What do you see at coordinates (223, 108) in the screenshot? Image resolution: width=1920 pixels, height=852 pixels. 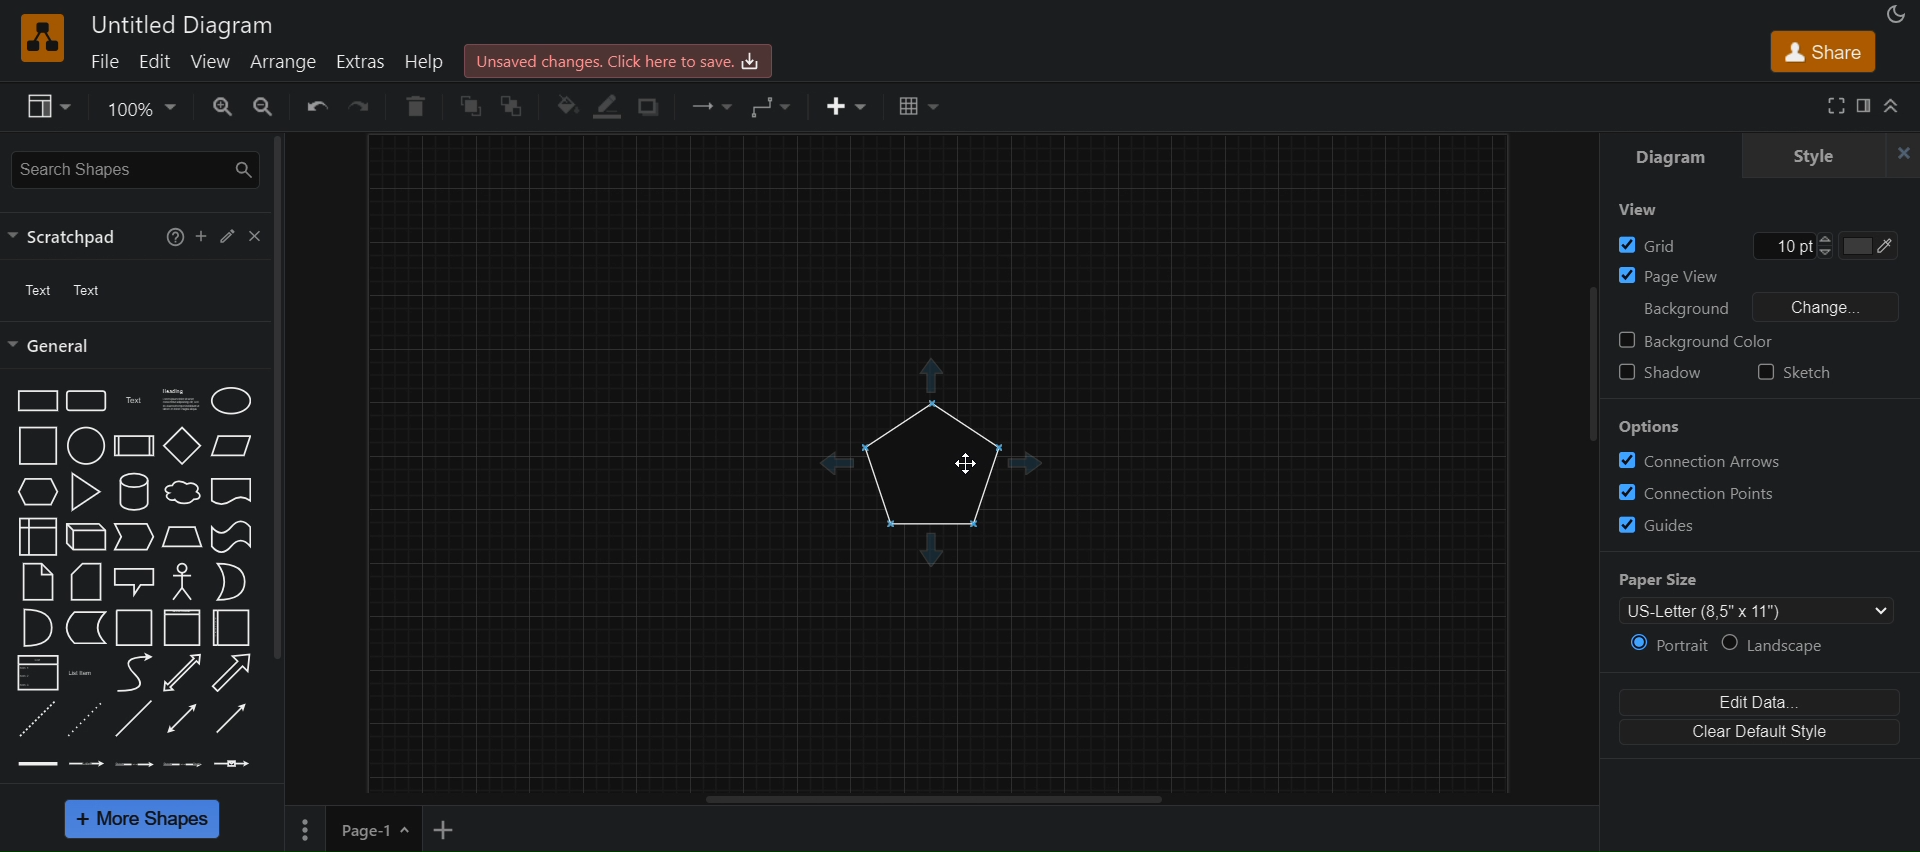 I see `zoom` at bounding box center [223, 108].